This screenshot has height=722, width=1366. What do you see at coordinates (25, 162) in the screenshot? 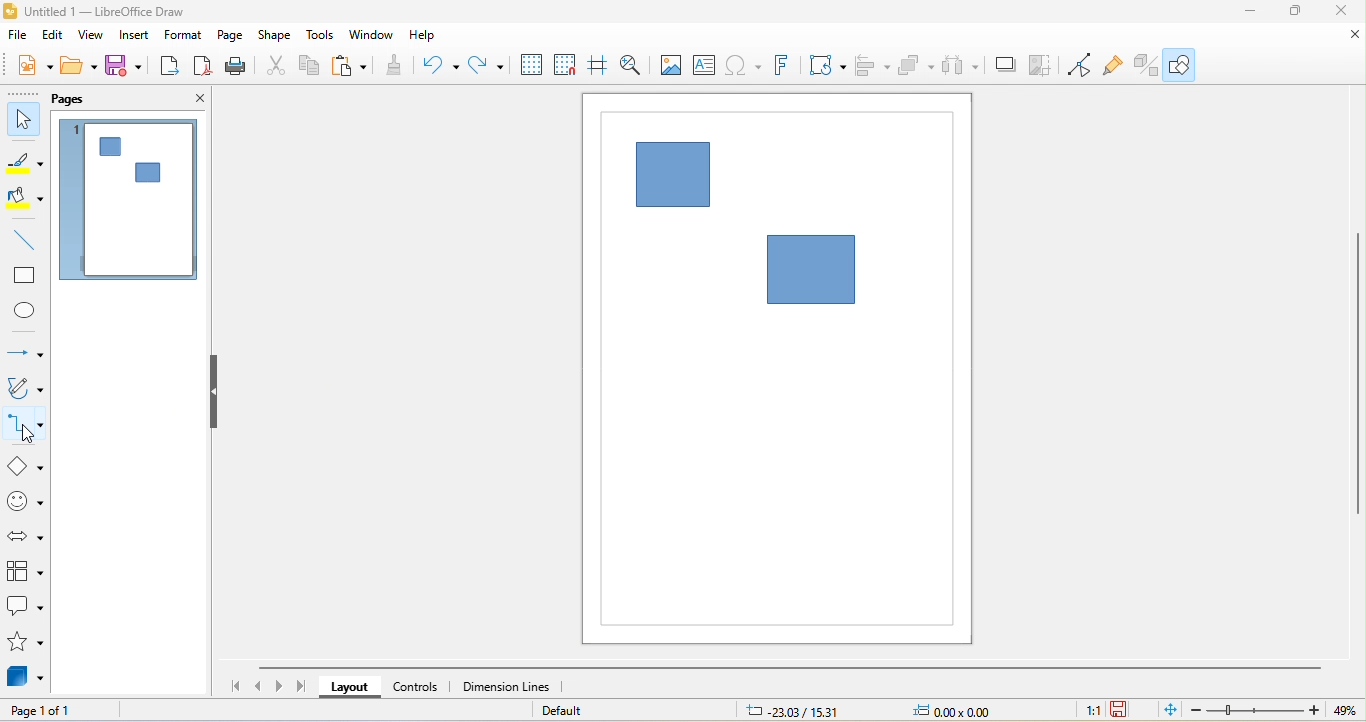
I see `line color` at bounding box center [25, 162].